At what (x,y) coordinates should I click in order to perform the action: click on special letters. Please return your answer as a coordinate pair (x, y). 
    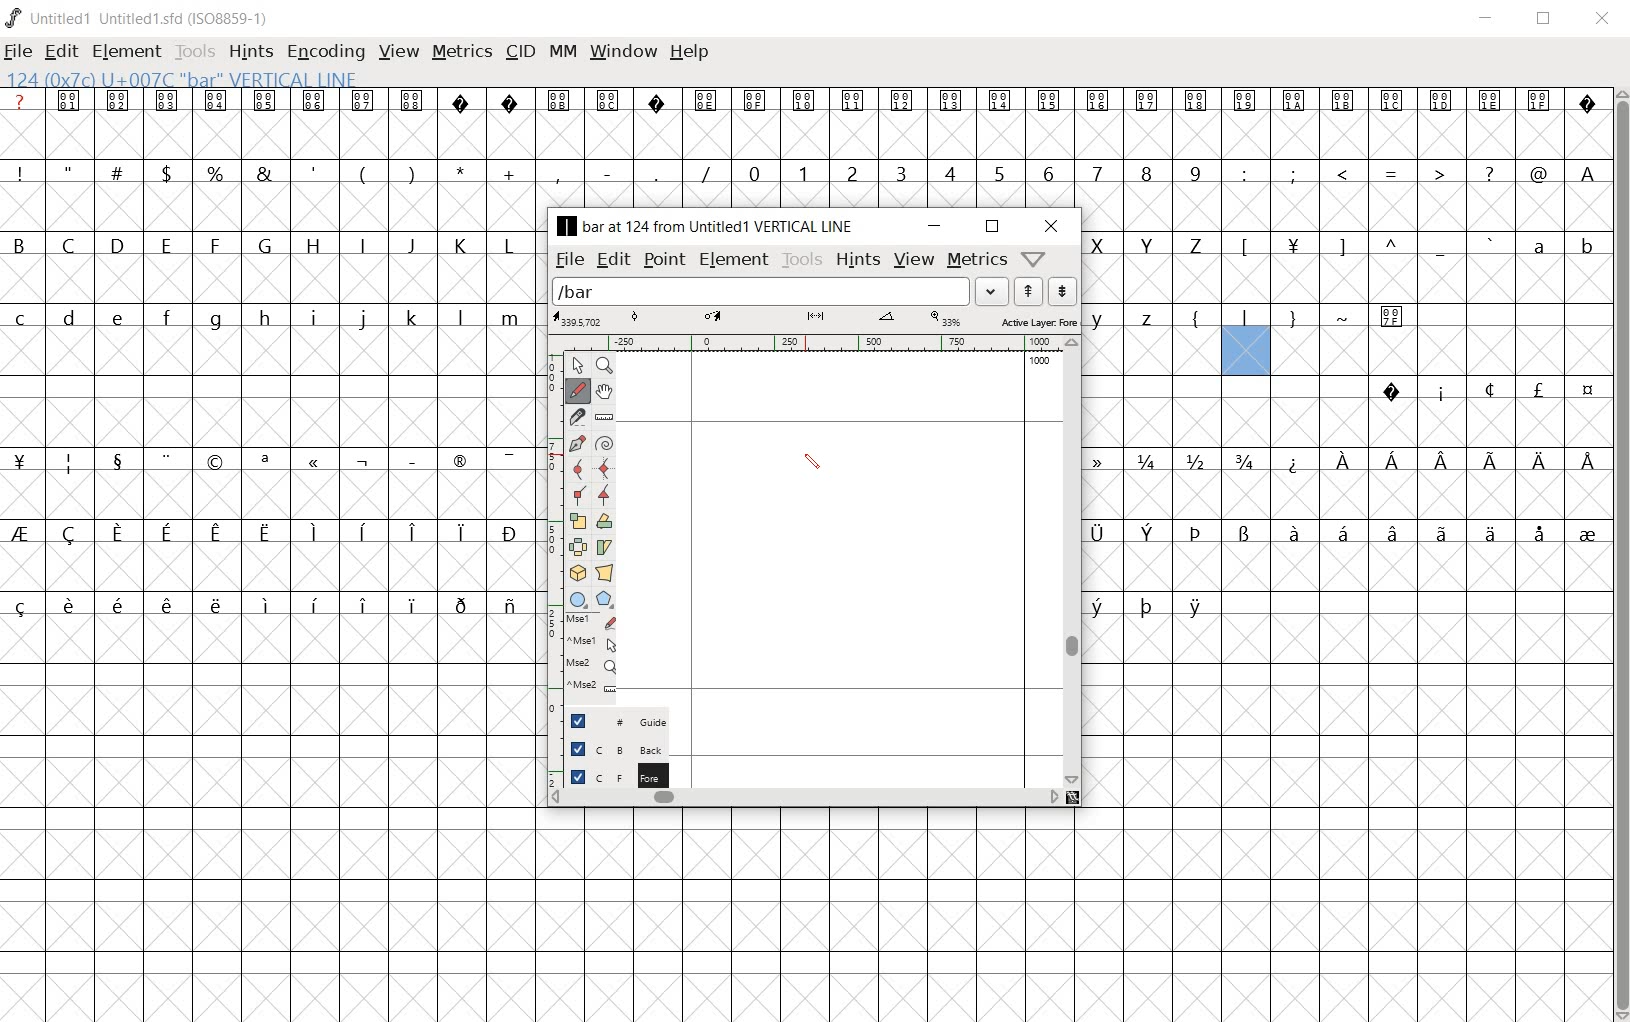
    Looking at the image, I should click on (273, 605).